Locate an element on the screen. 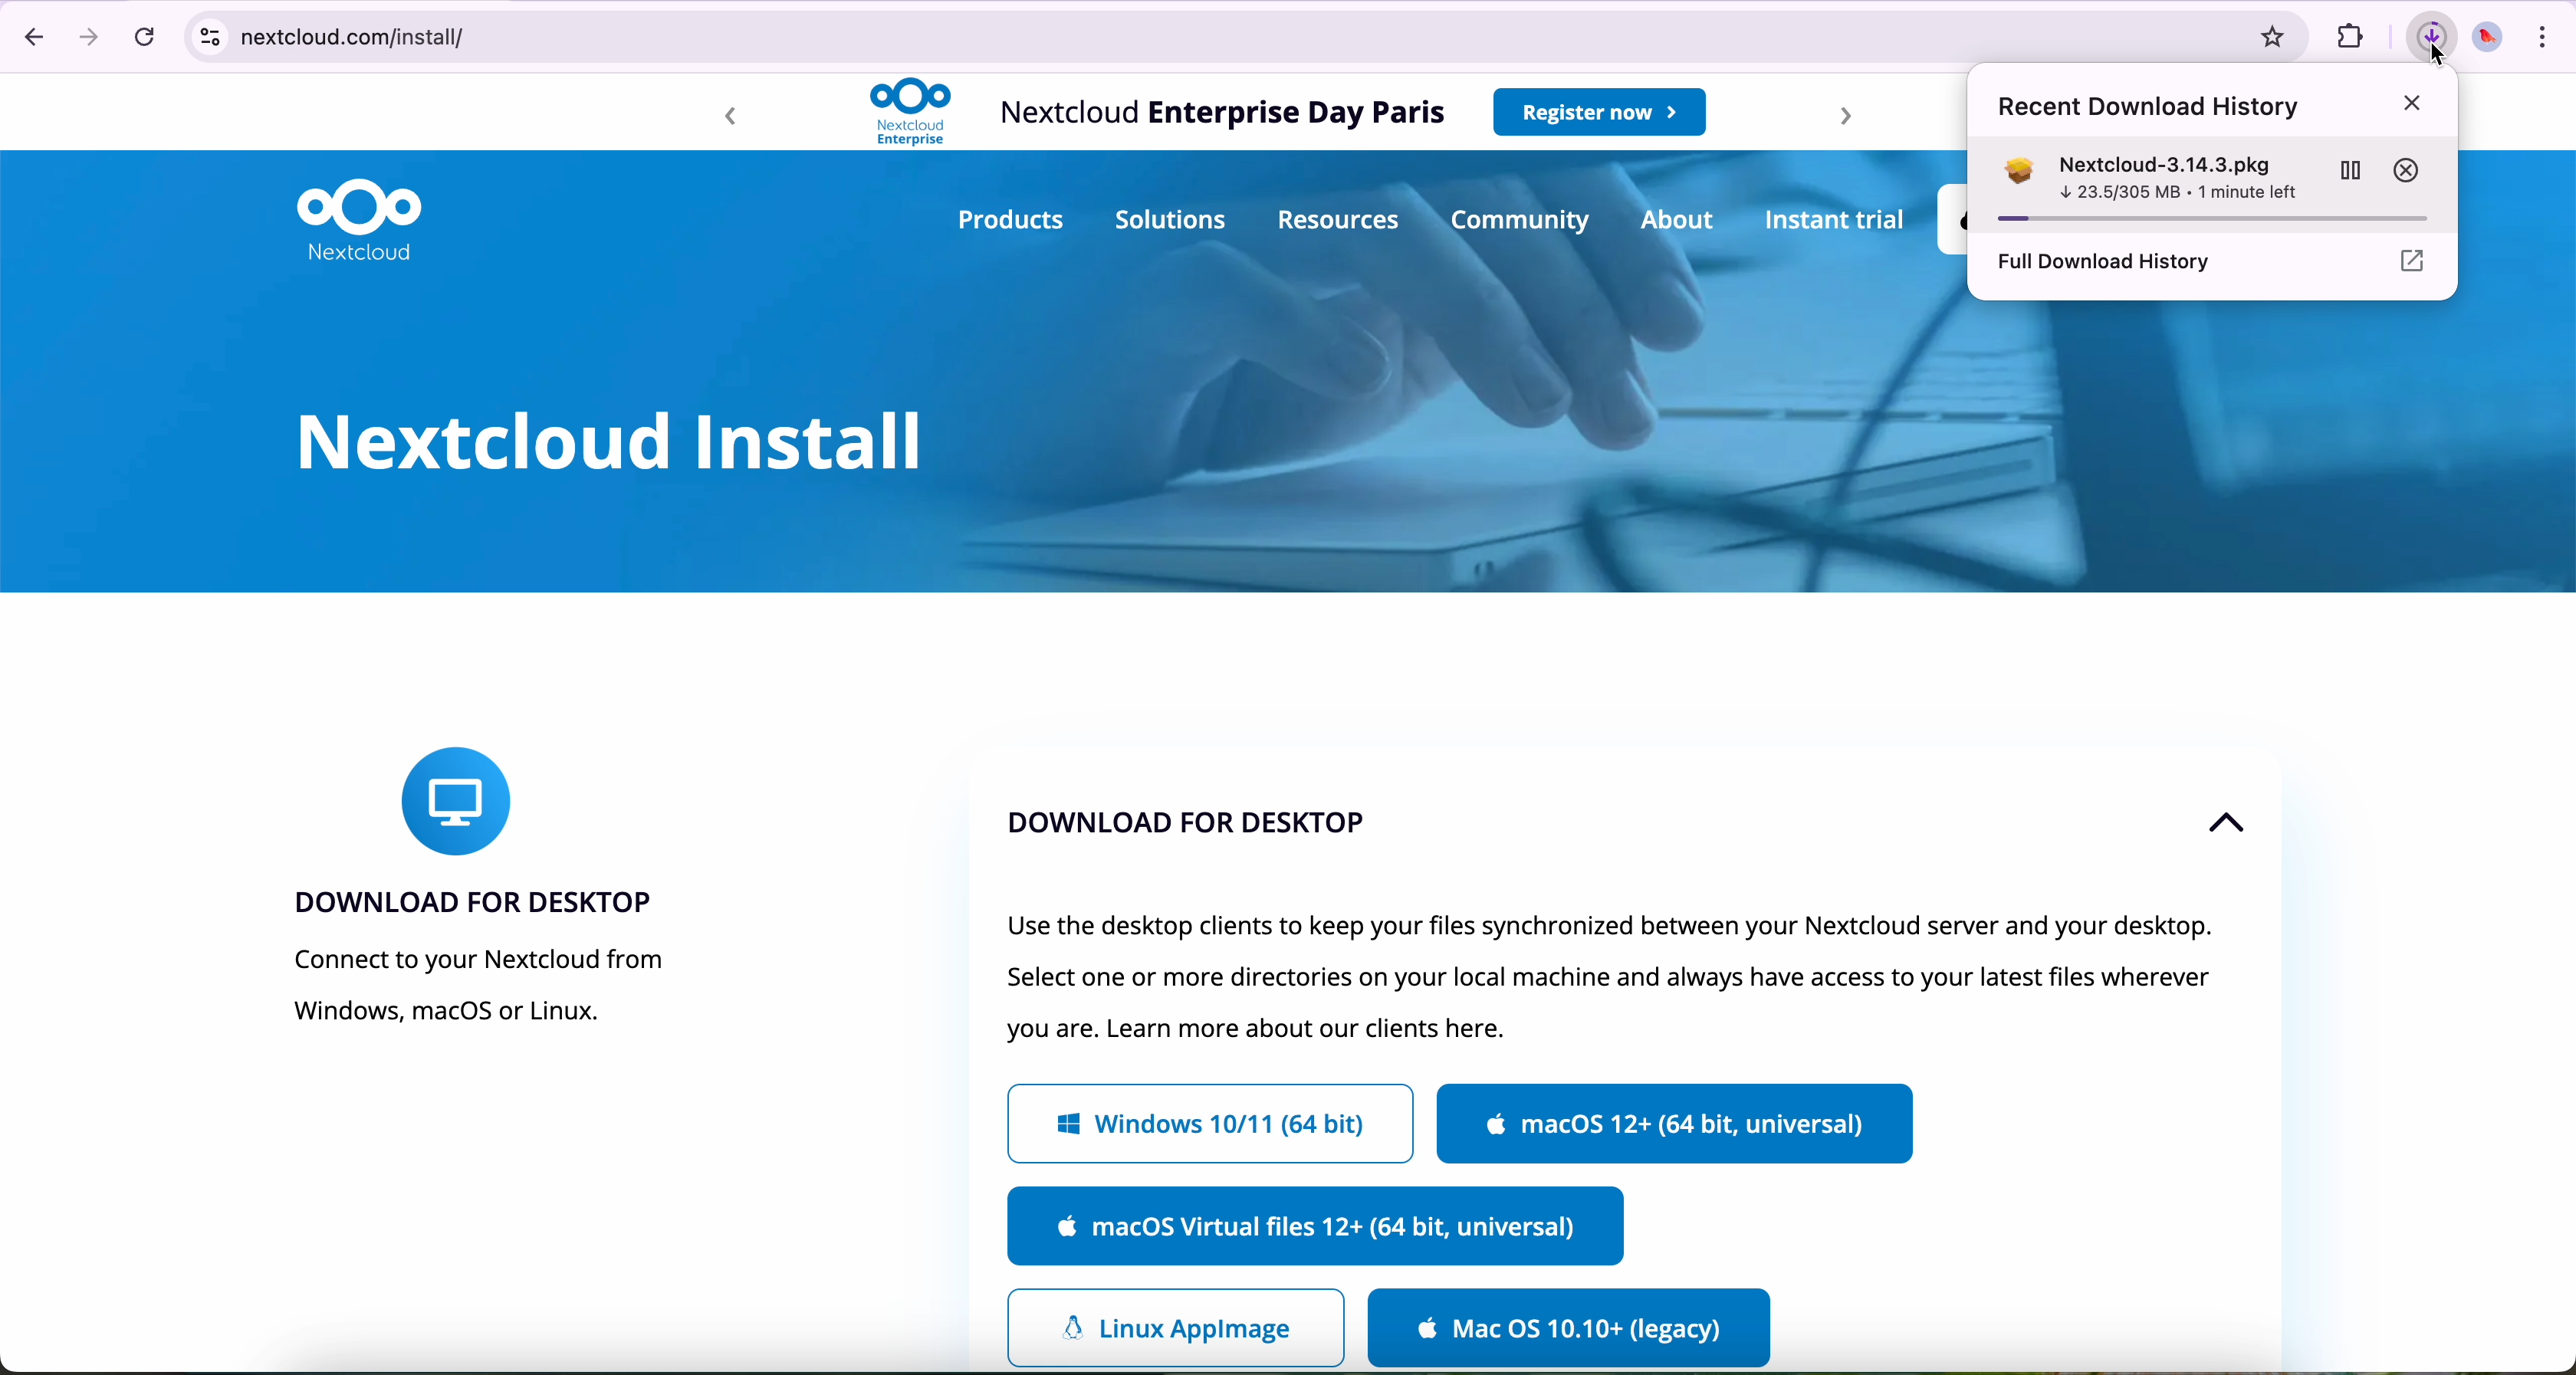  navigate back is located at coordinates (31, 36).